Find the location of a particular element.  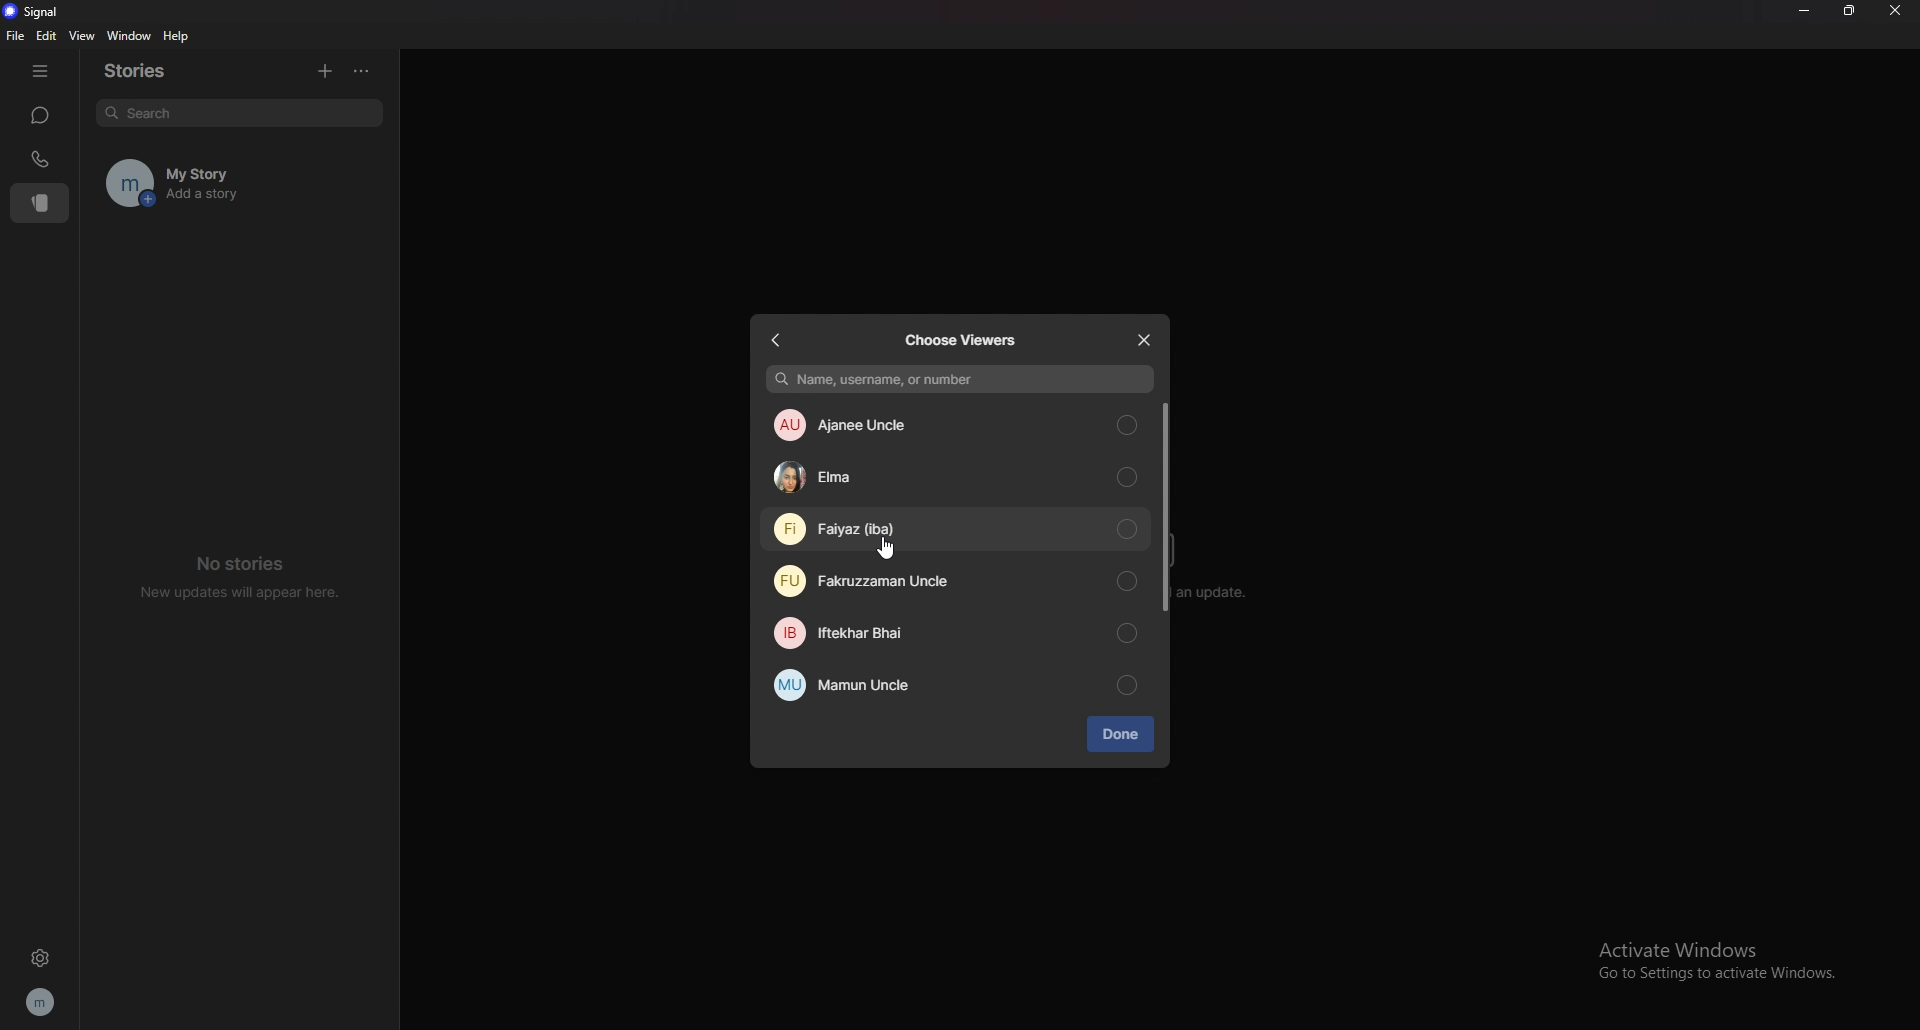

settings is located at coordinates (40, 959).